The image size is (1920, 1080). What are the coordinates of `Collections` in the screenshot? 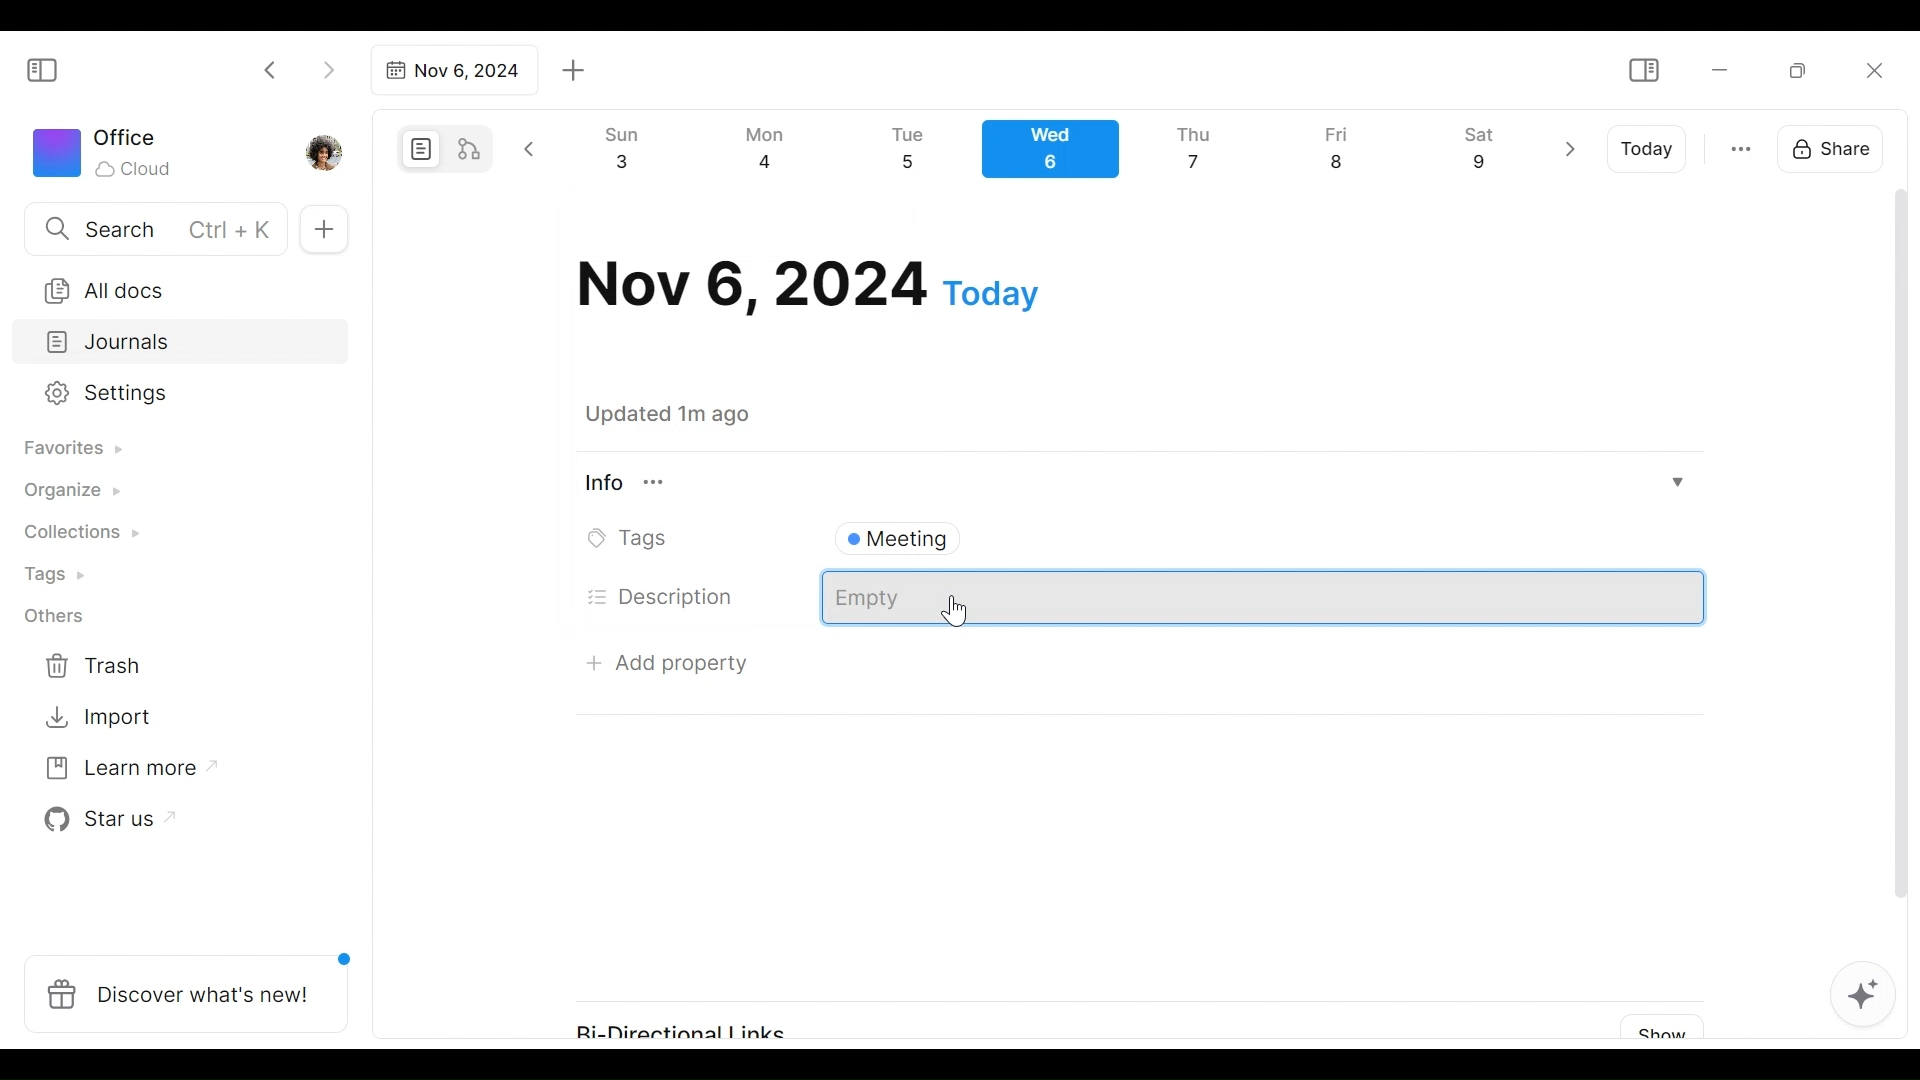 It's located at (79, 535).